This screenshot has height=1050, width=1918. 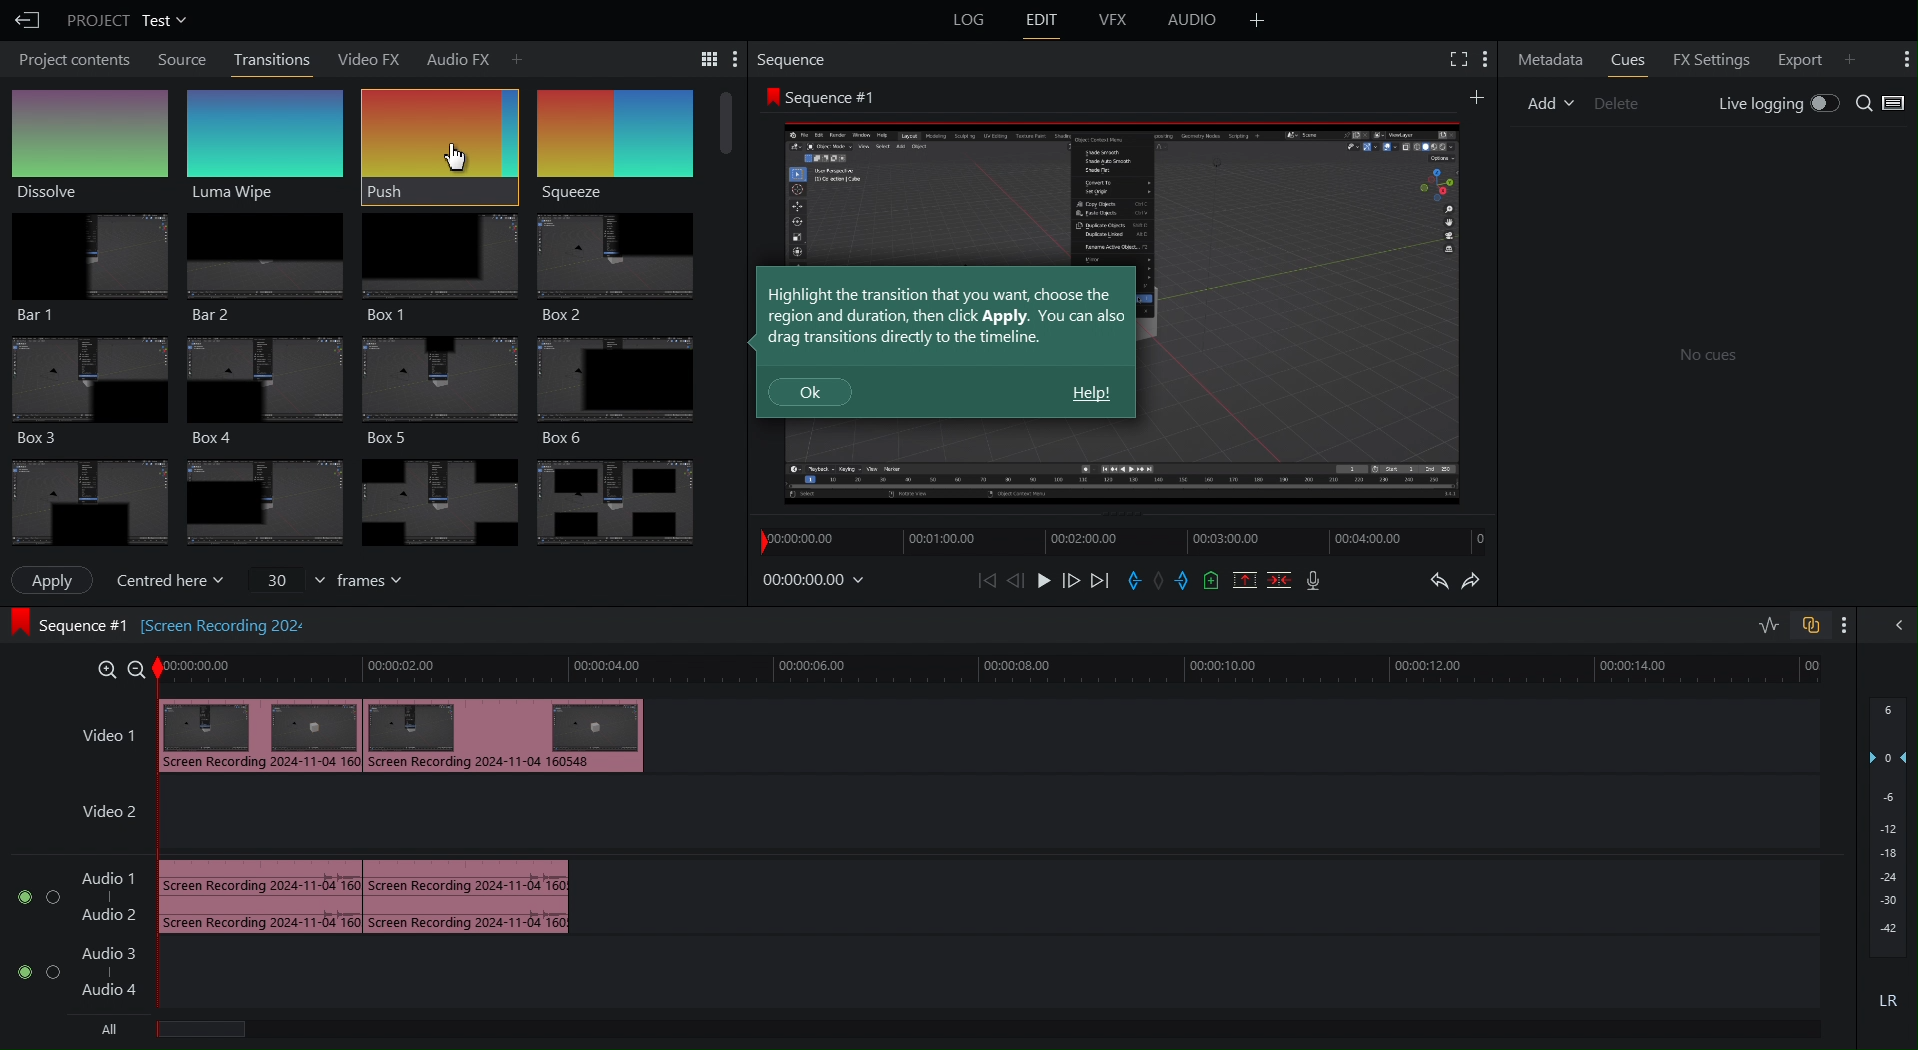 What do you see at coordinates (438, 145) in the screenshot?
I see `Push` at bounding box center [438, 145].